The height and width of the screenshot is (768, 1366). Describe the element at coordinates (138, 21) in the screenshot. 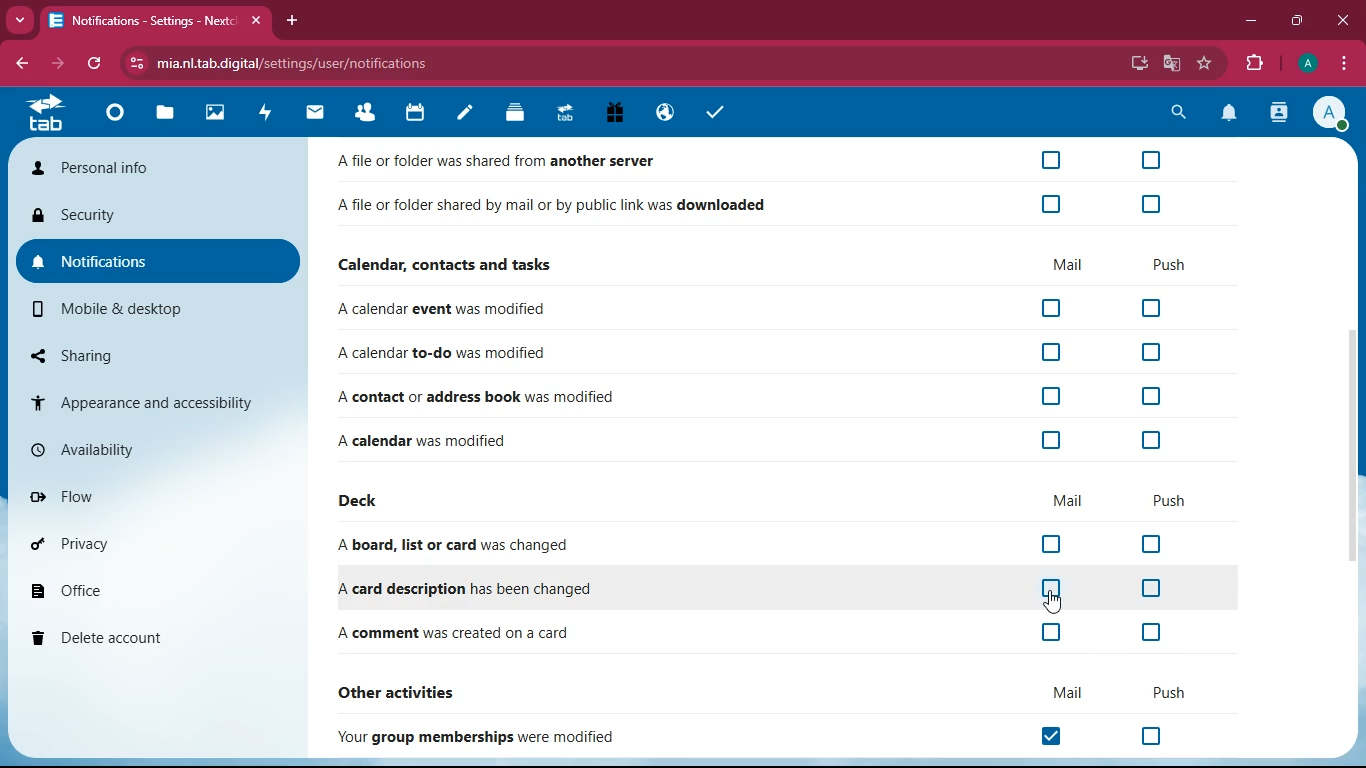

I see `Notifications - Nextcloud` at that location.